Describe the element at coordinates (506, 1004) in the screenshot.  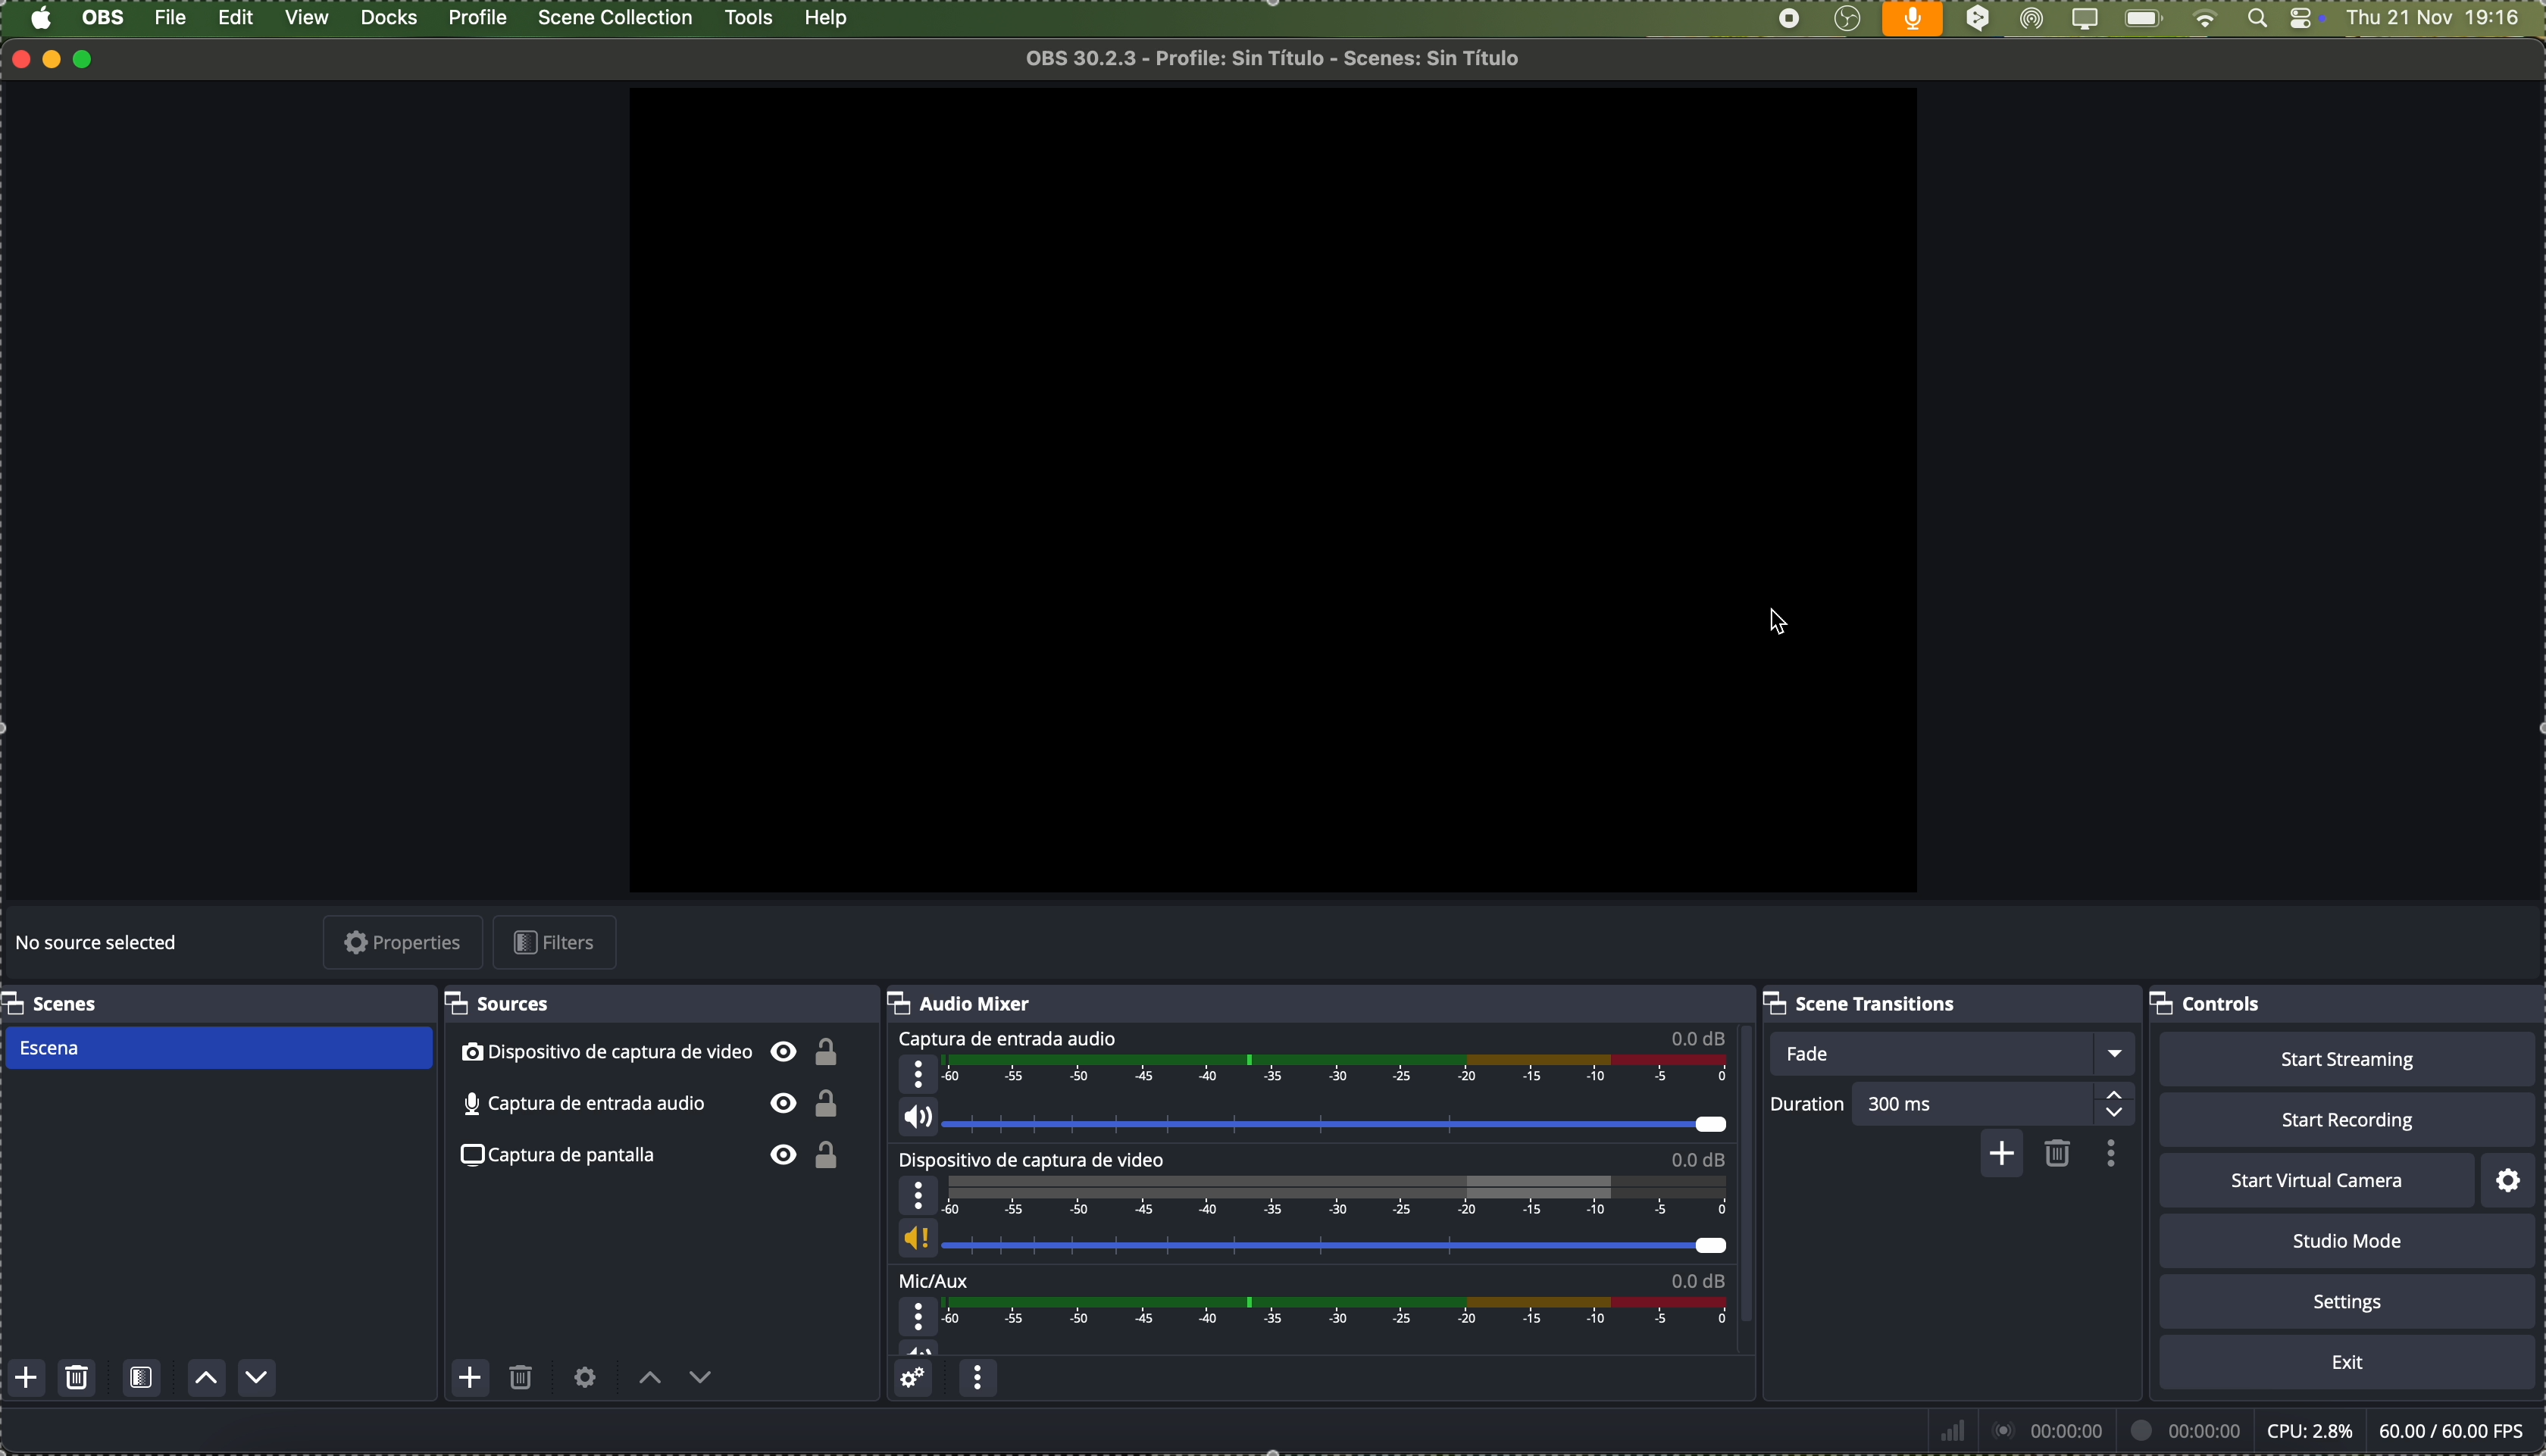
I see `sources` at that location.